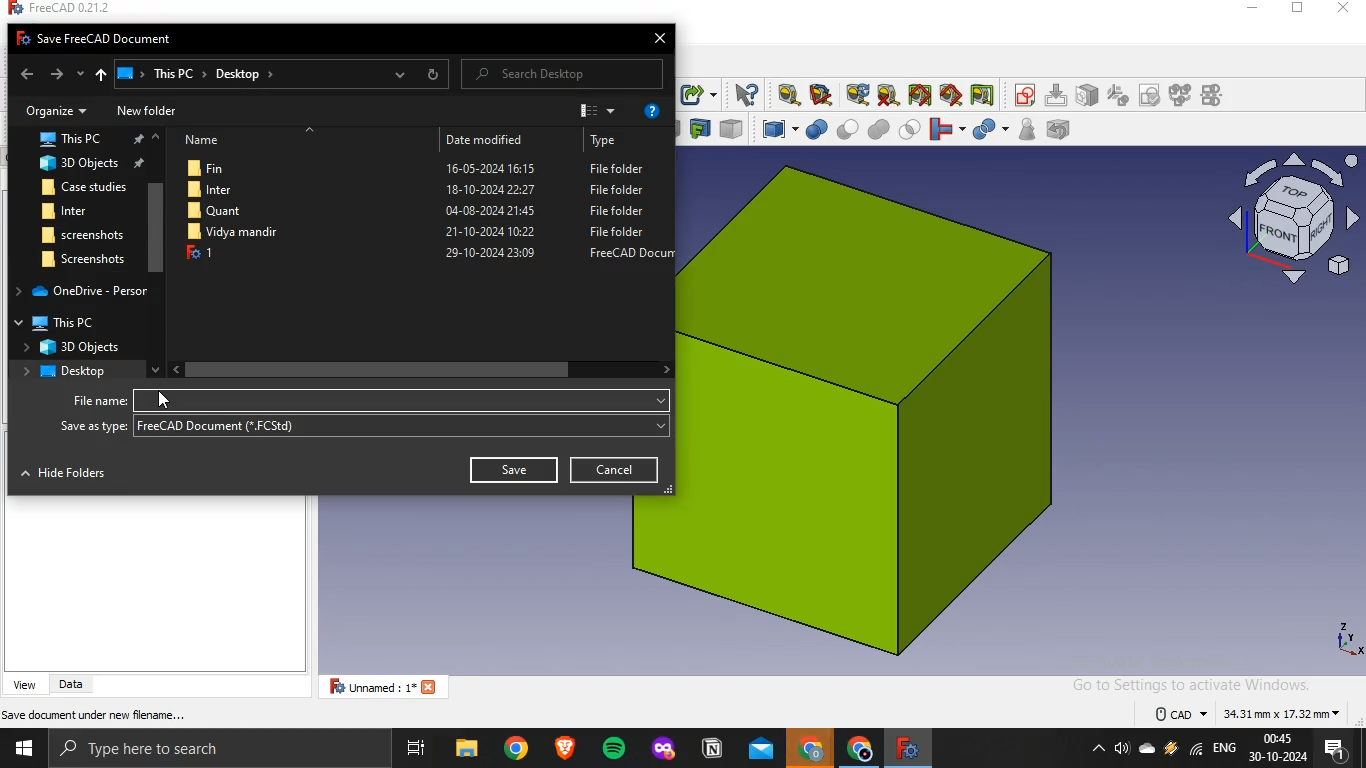 This screenshot has width=1366, height=768. What do you see at coordinates (1293, 219) in the screenshot?
I see `axis icon` at bounding box center [1293, 219].